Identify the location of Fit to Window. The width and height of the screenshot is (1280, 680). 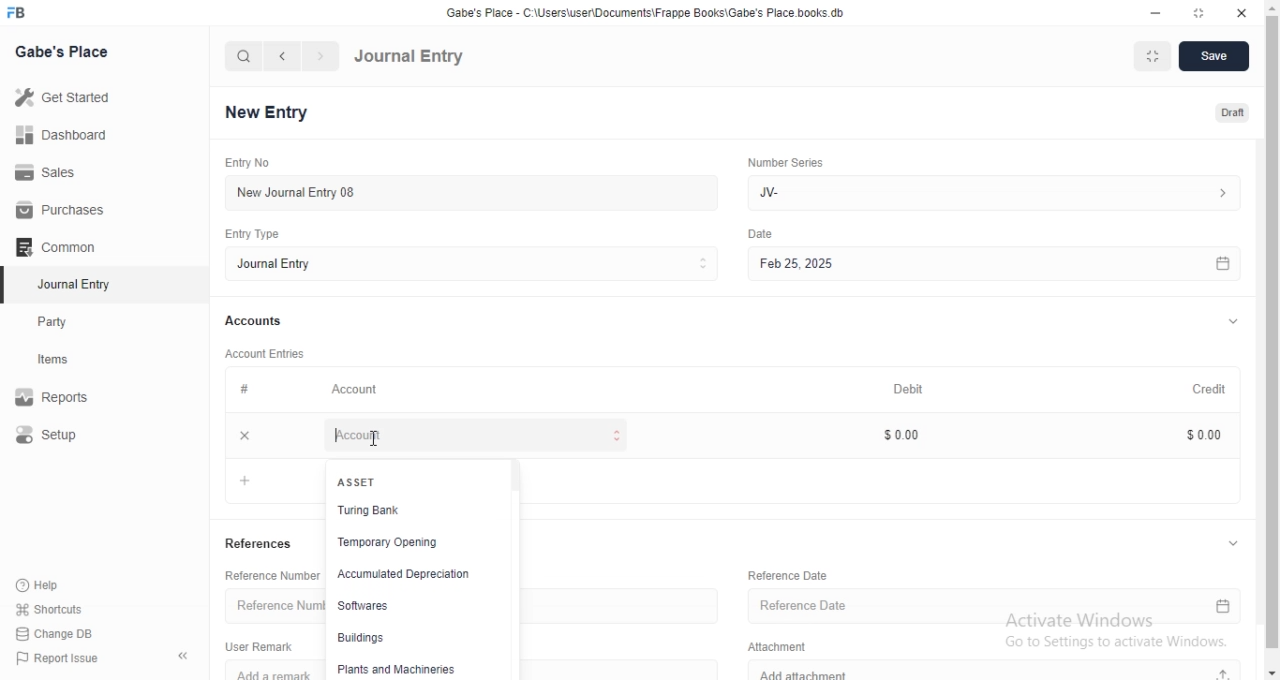
(1157, 56).